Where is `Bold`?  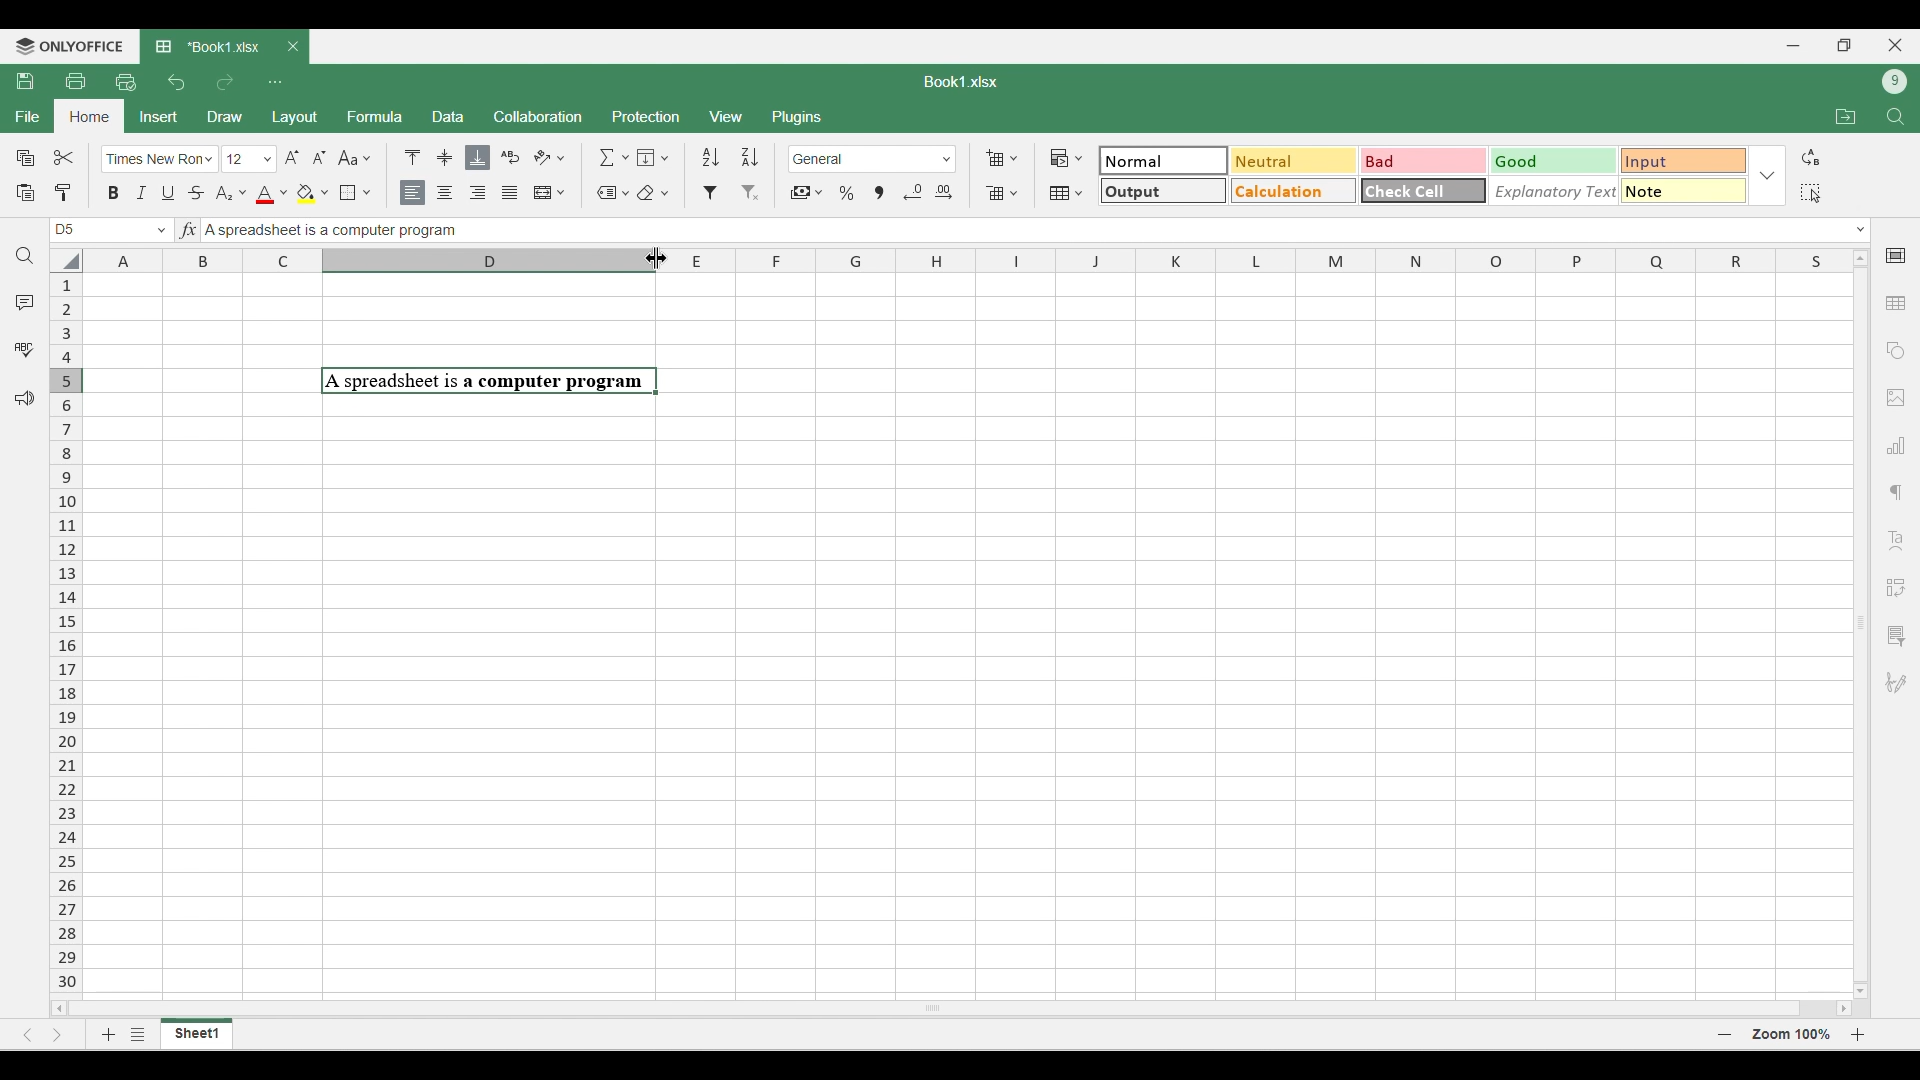 Bold is located at coordinates (114, 192).